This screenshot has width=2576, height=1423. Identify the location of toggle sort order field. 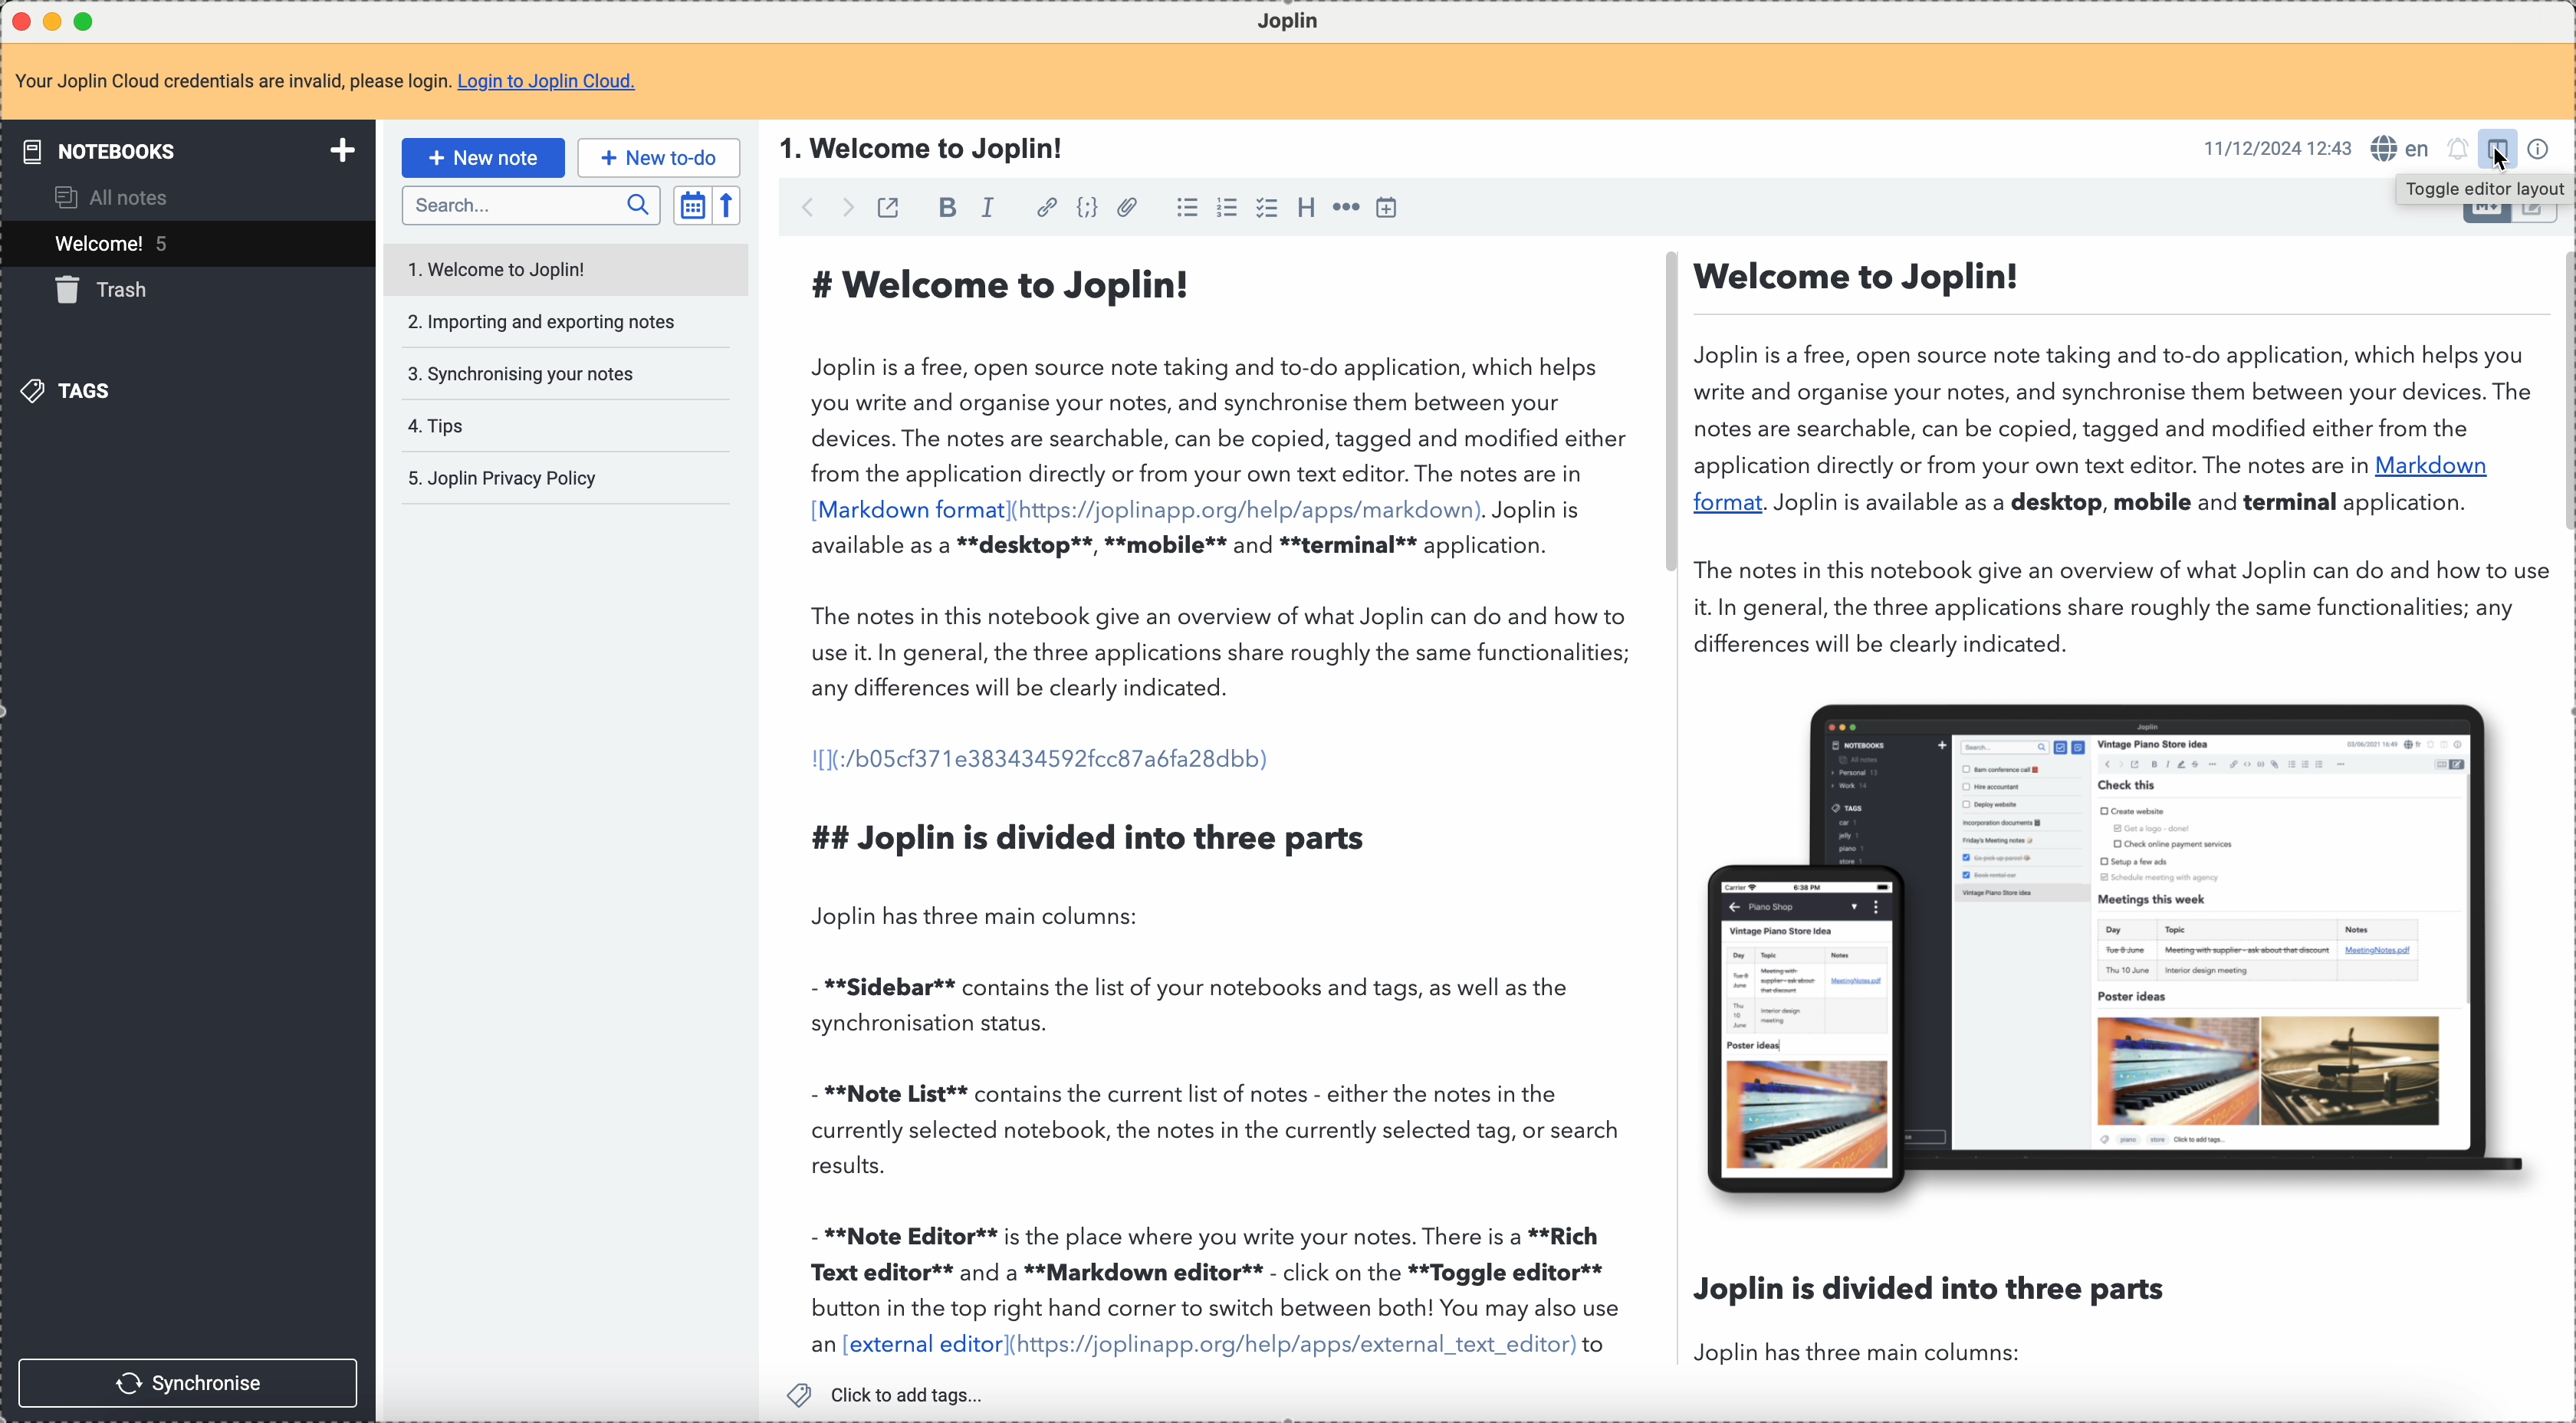
(692, 204).